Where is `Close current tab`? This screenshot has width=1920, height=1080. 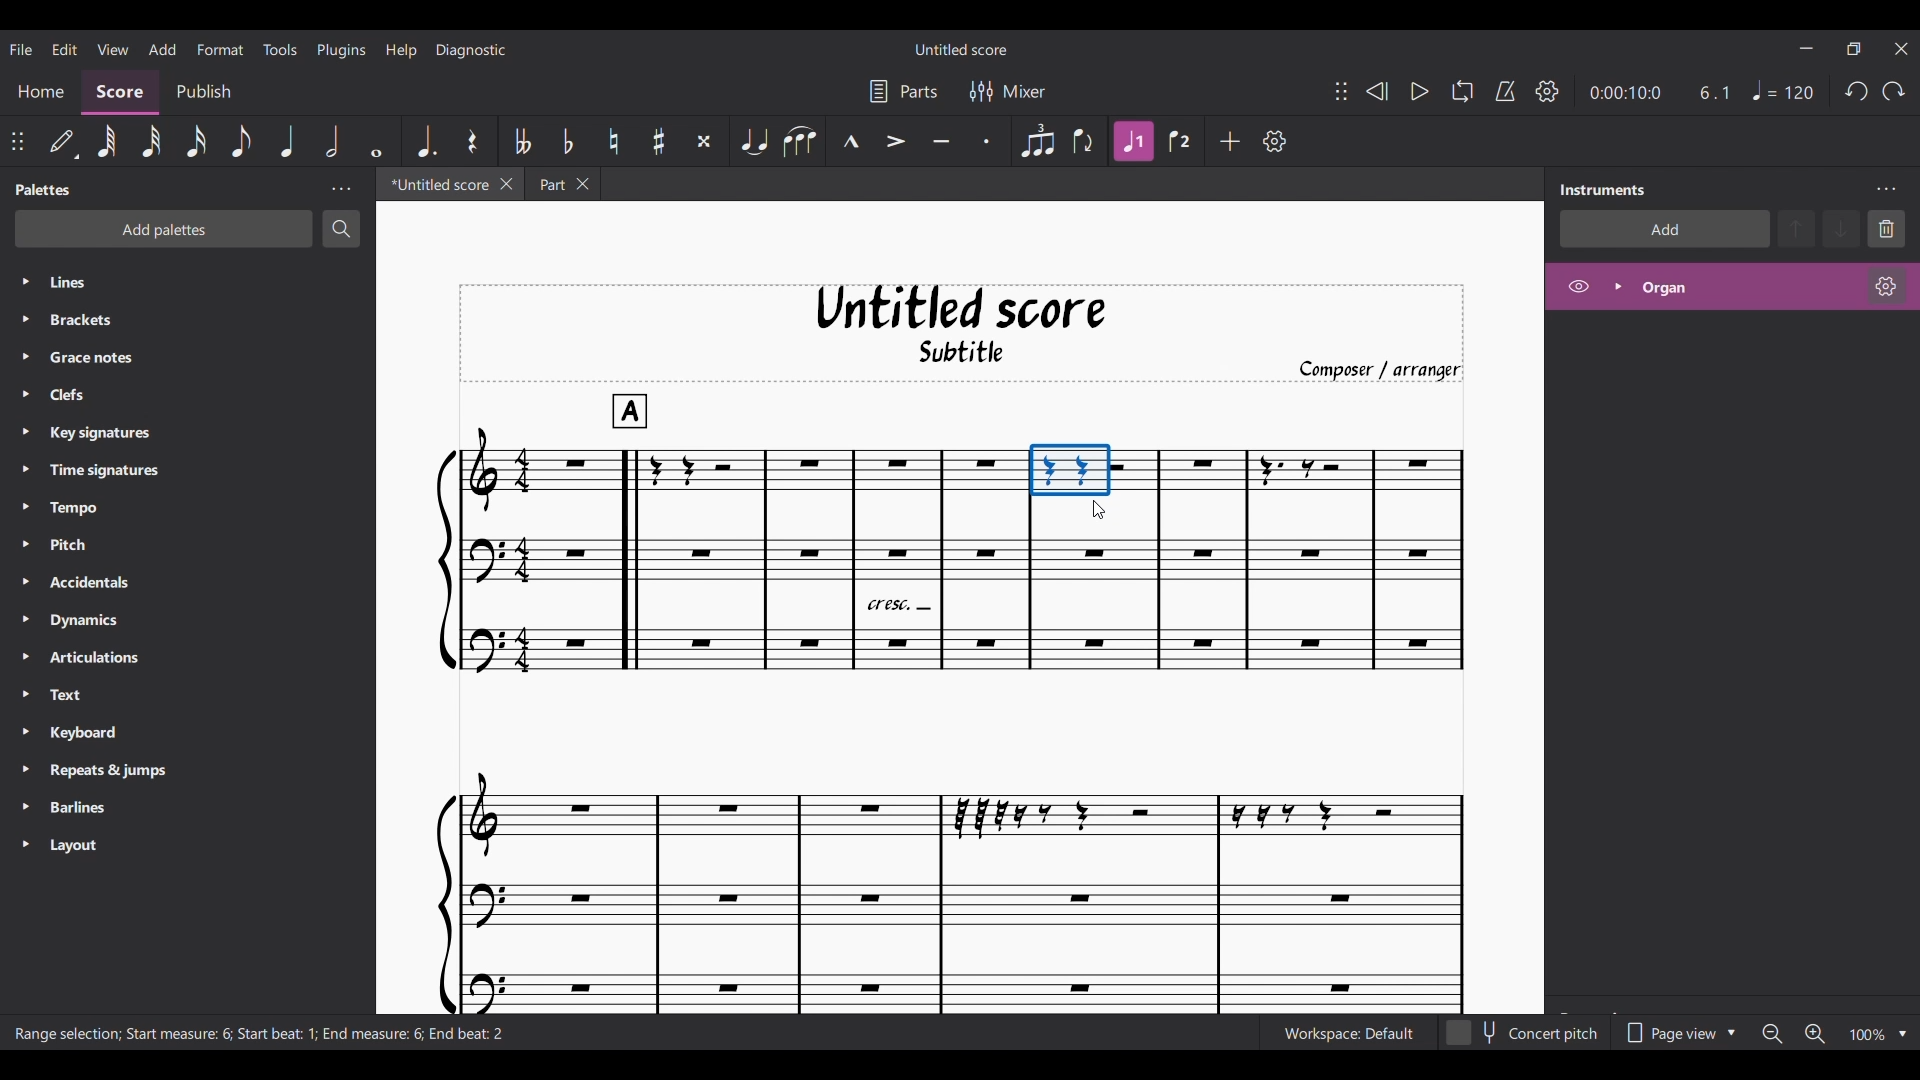
Close current tab is located at coordinates (507, 183).